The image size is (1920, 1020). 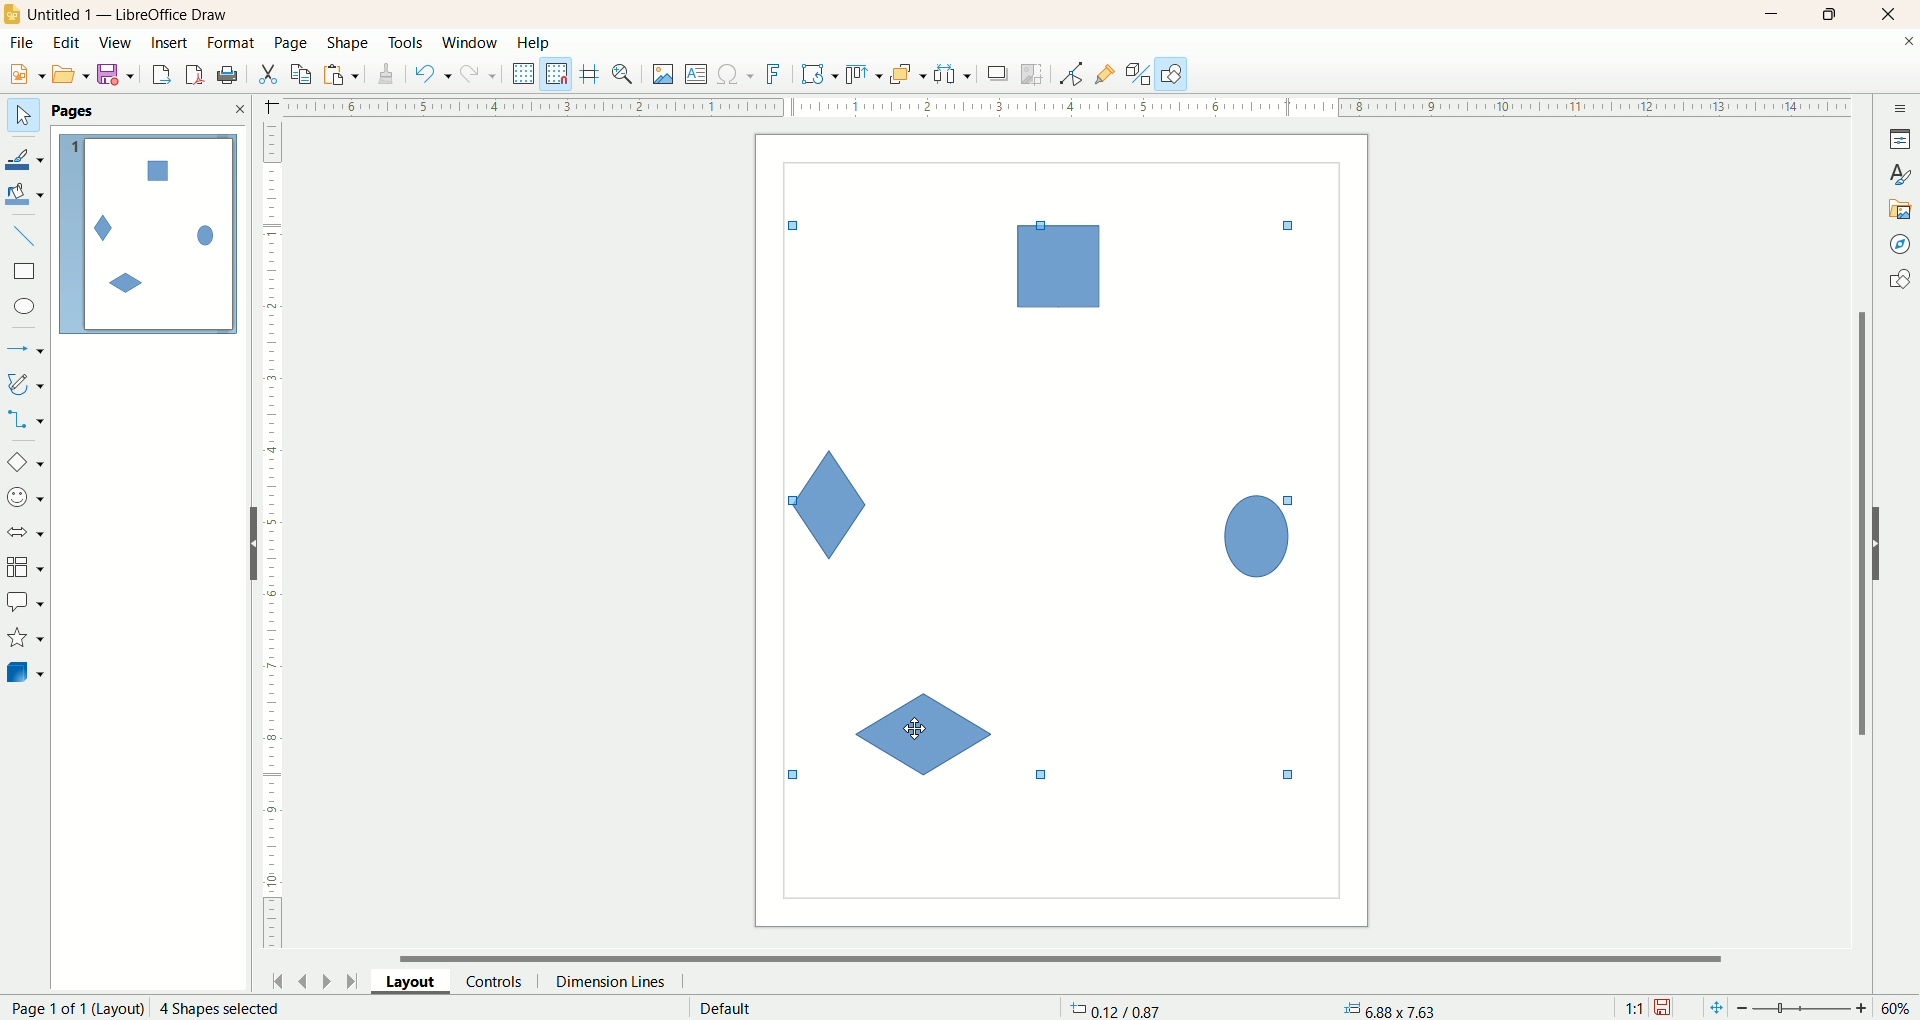 What do you see at coordinates (728, 1008) in the screenshot?
I see `default` at bounding box center [728, 1008].